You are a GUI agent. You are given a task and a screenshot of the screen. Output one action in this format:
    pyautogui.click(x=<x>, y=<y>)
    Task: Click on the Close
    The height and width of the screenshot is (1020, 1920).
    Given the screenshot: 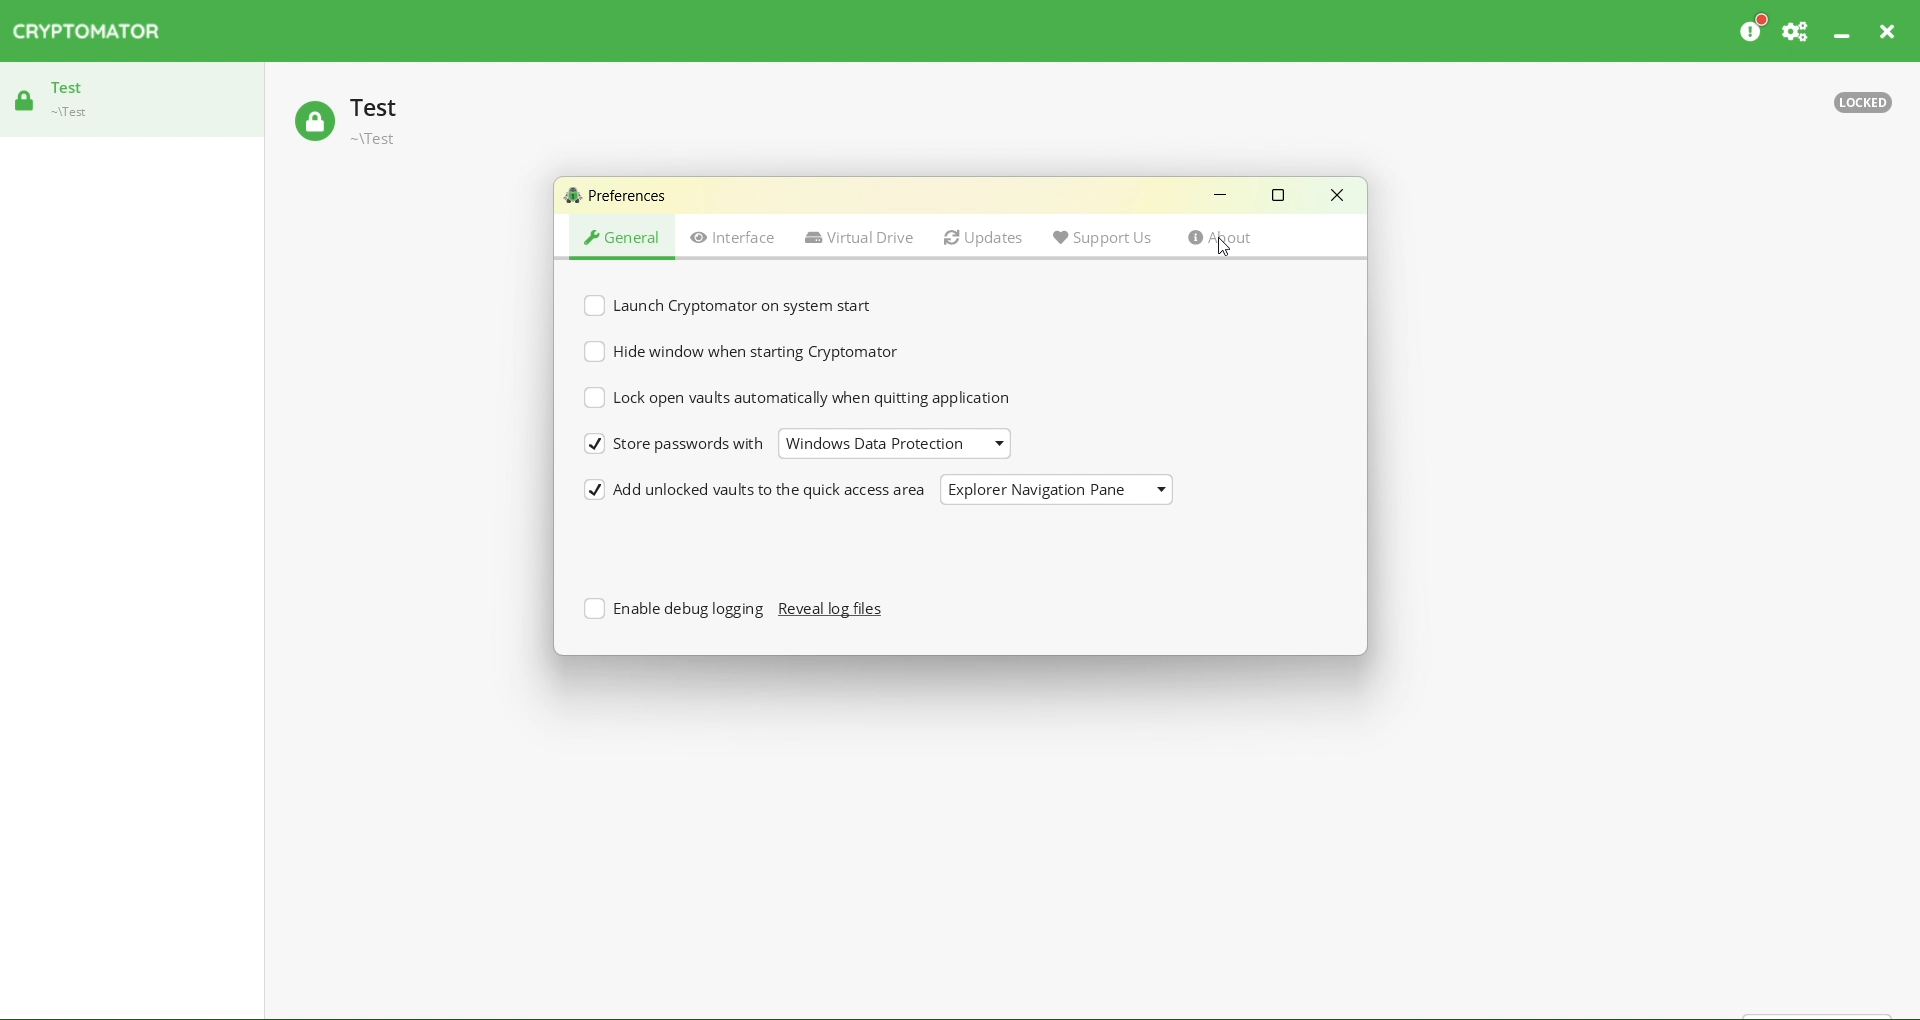 What is the action you would take?
    pyautogui.click(x=1336, y=195)
    